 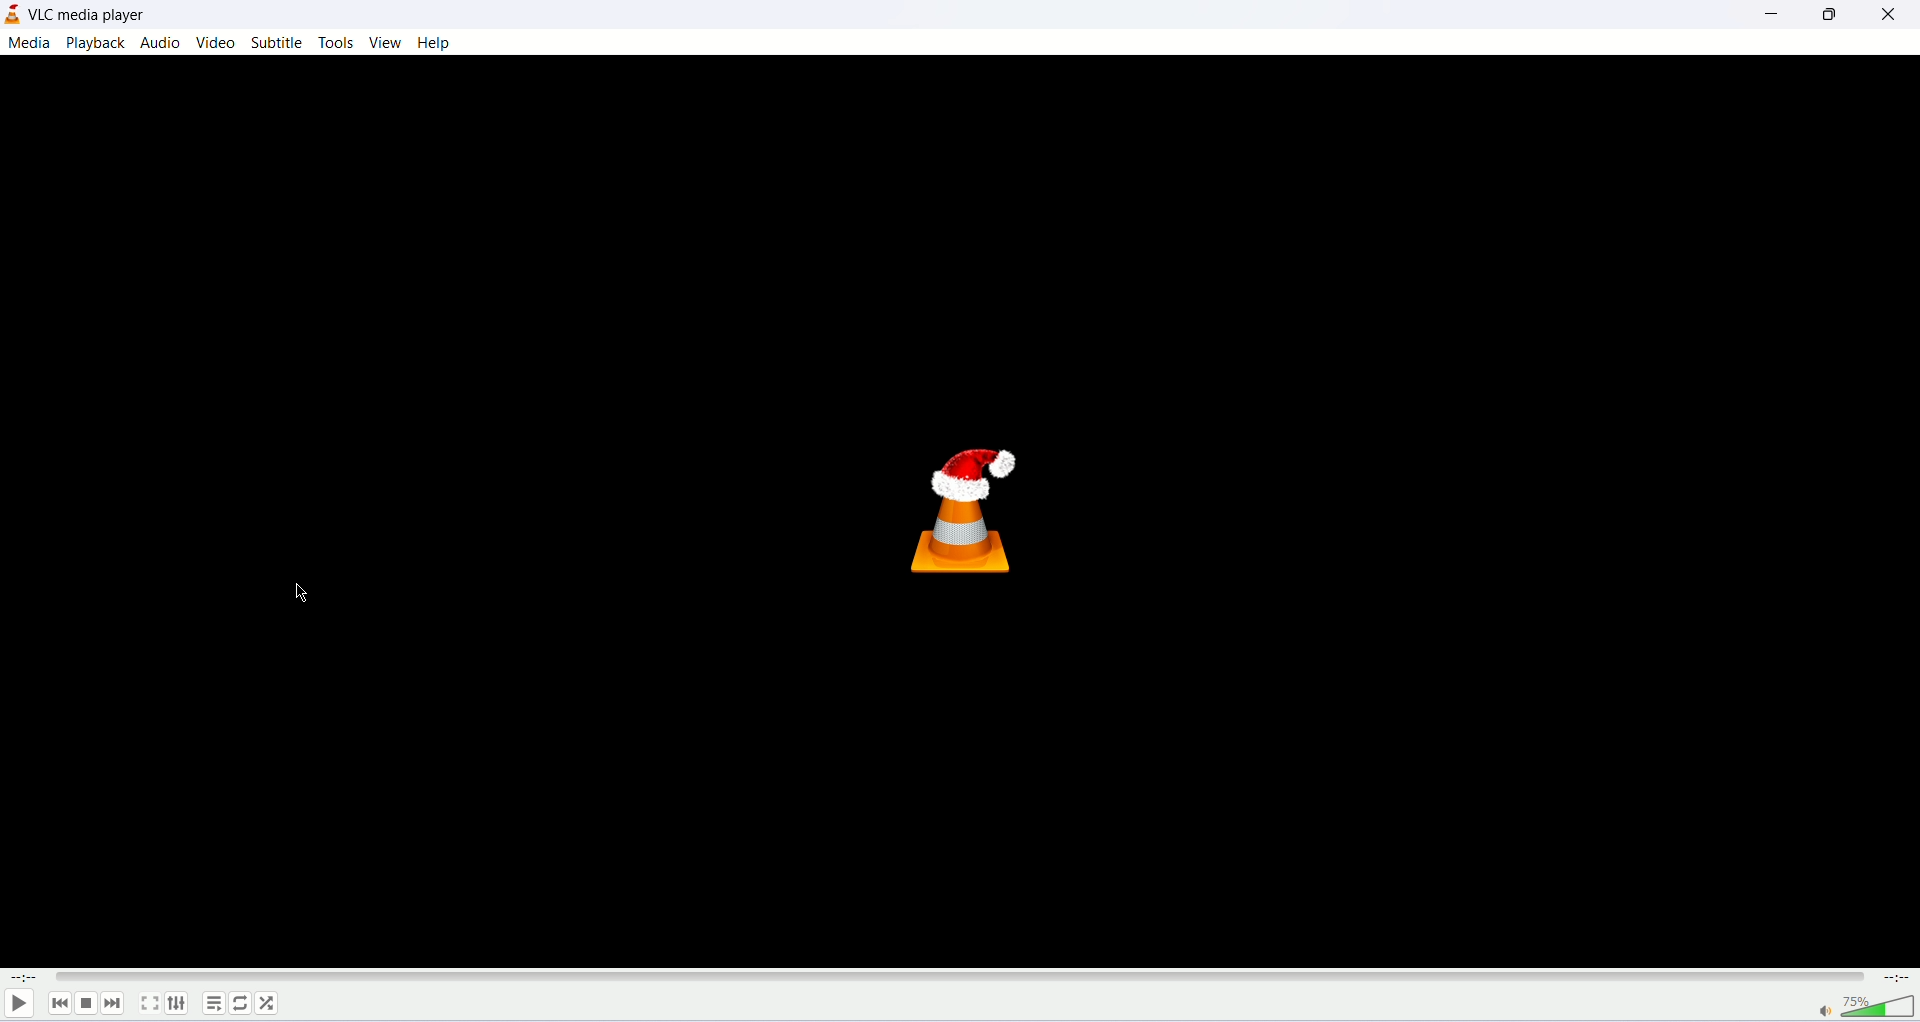 I want to click on mouse cursor, so click(x=298, y=594).